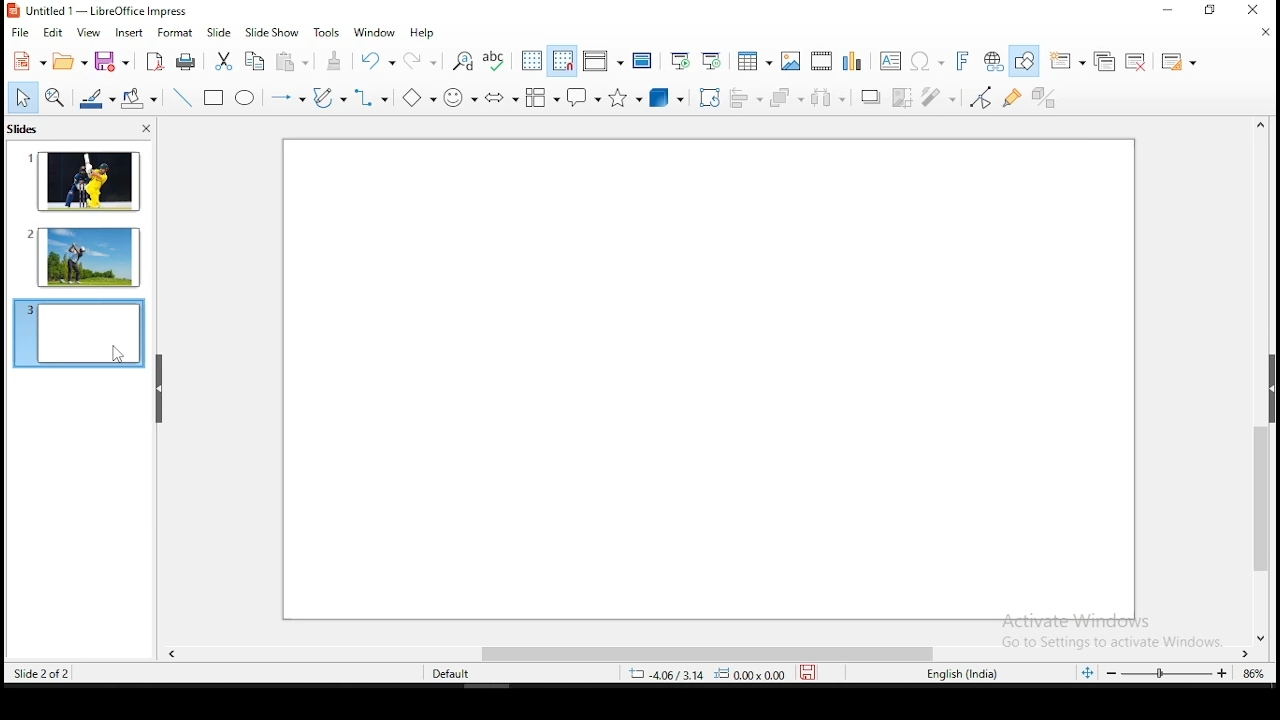 This screenshot has width=1280, height=720. I want to click on edit, so click(52, 33).